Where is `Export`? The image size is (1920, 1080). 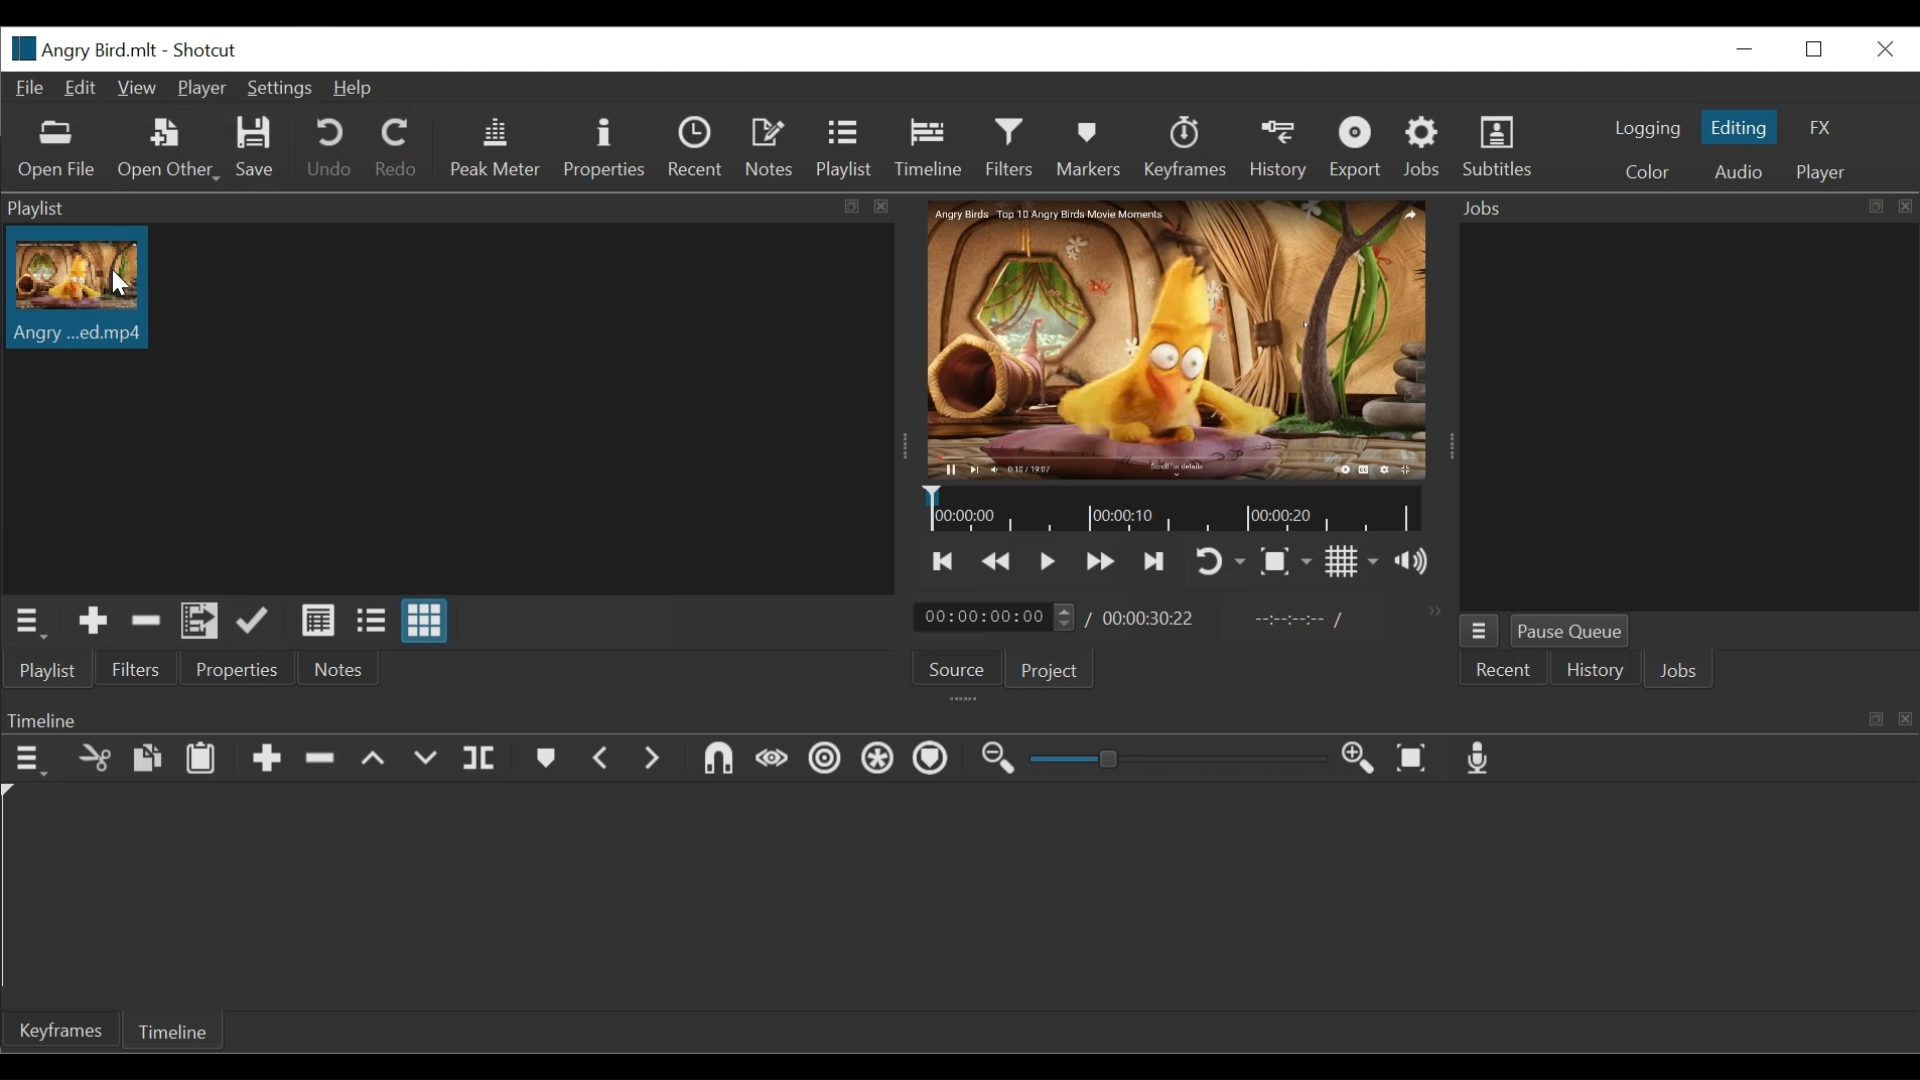 Export is located at coordinates (1354, 147).